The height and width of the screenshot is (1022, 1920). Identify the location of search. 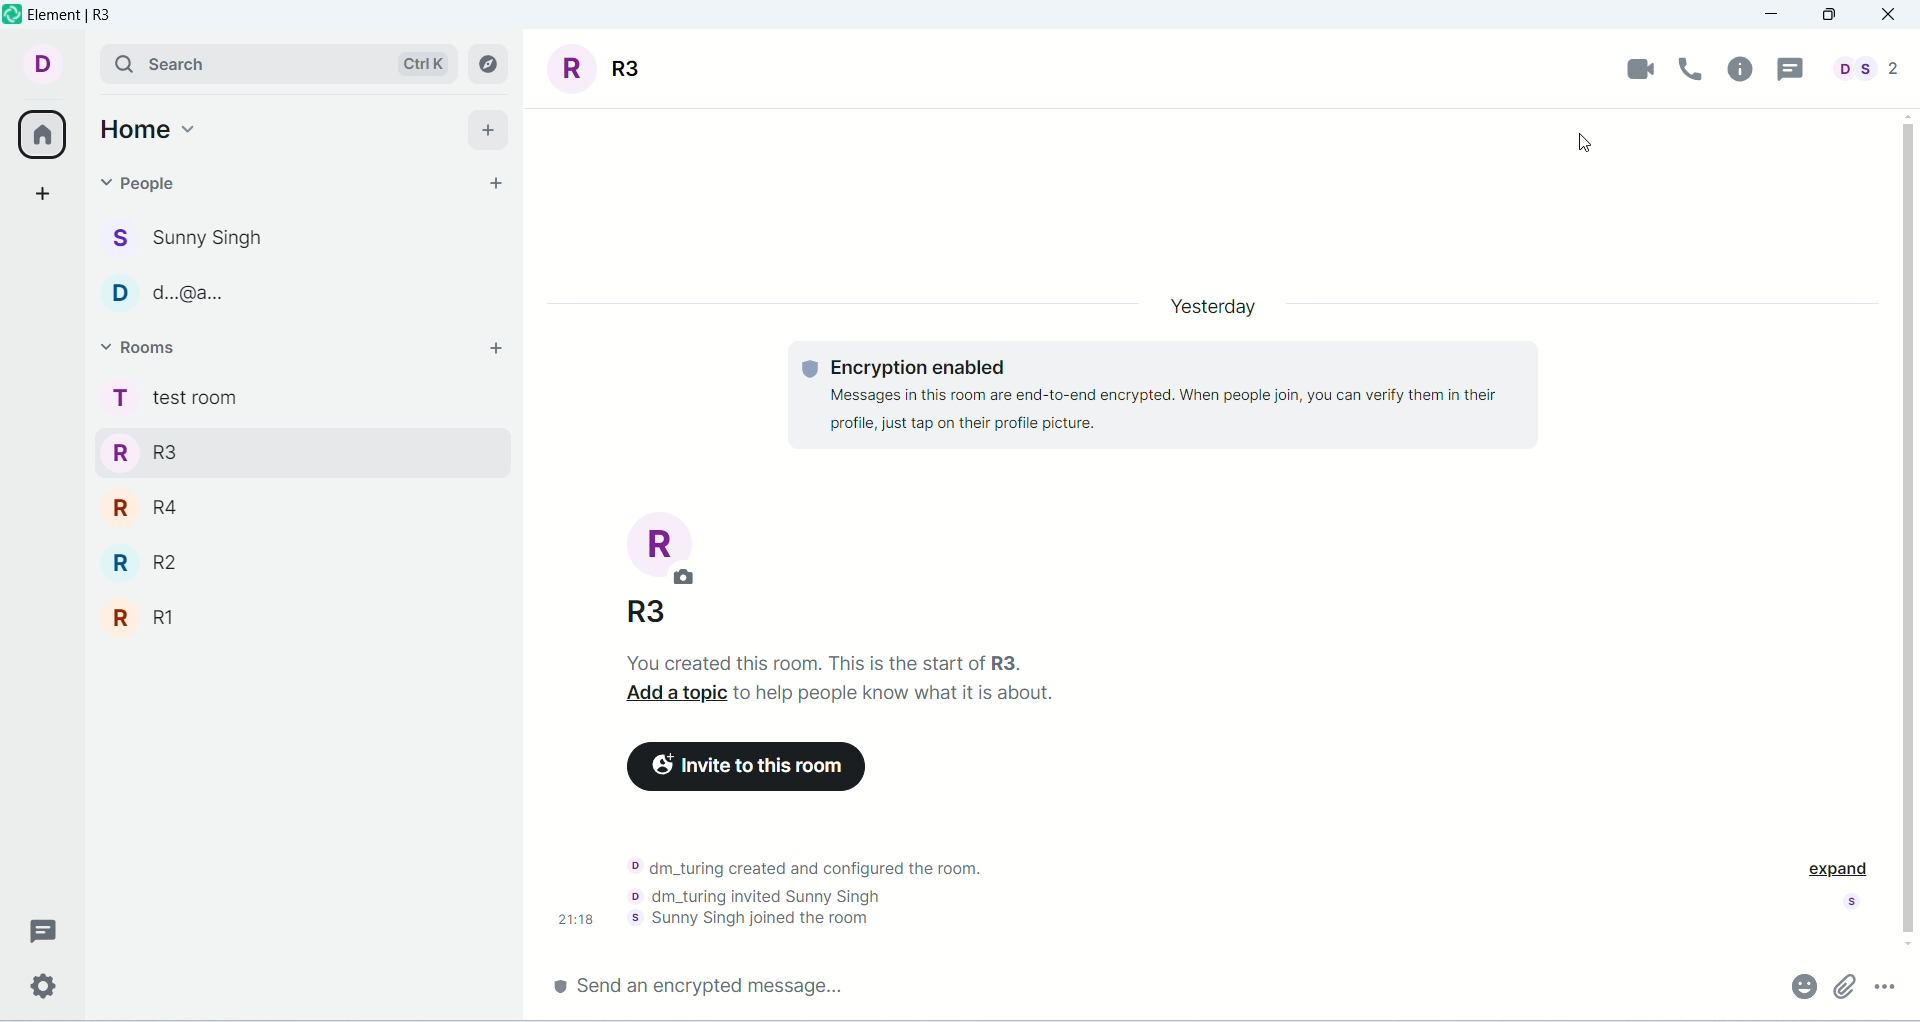
(281, 63).